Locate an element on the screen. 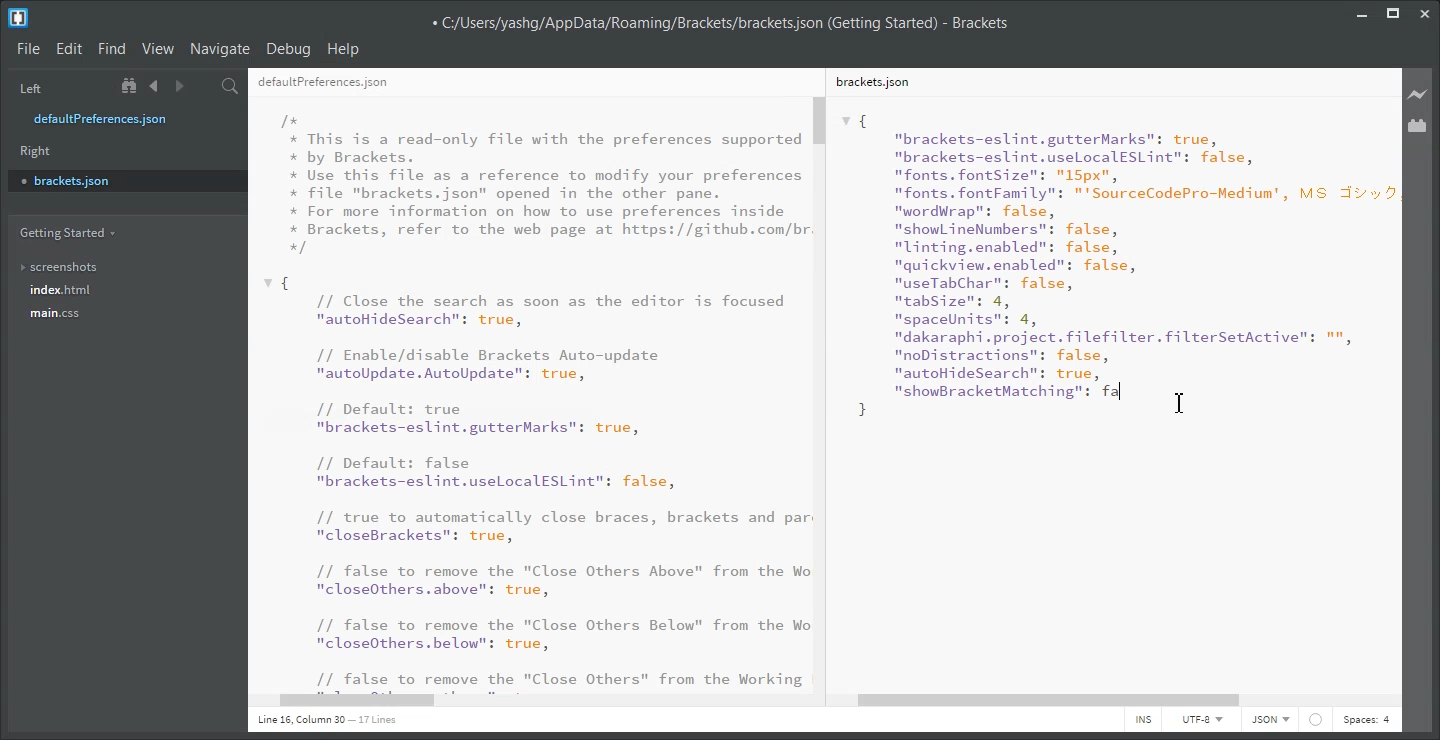 This screenshot has width=1440, height=740. Split the editor vertically or Horizontally is located at coordinates (204, 86).